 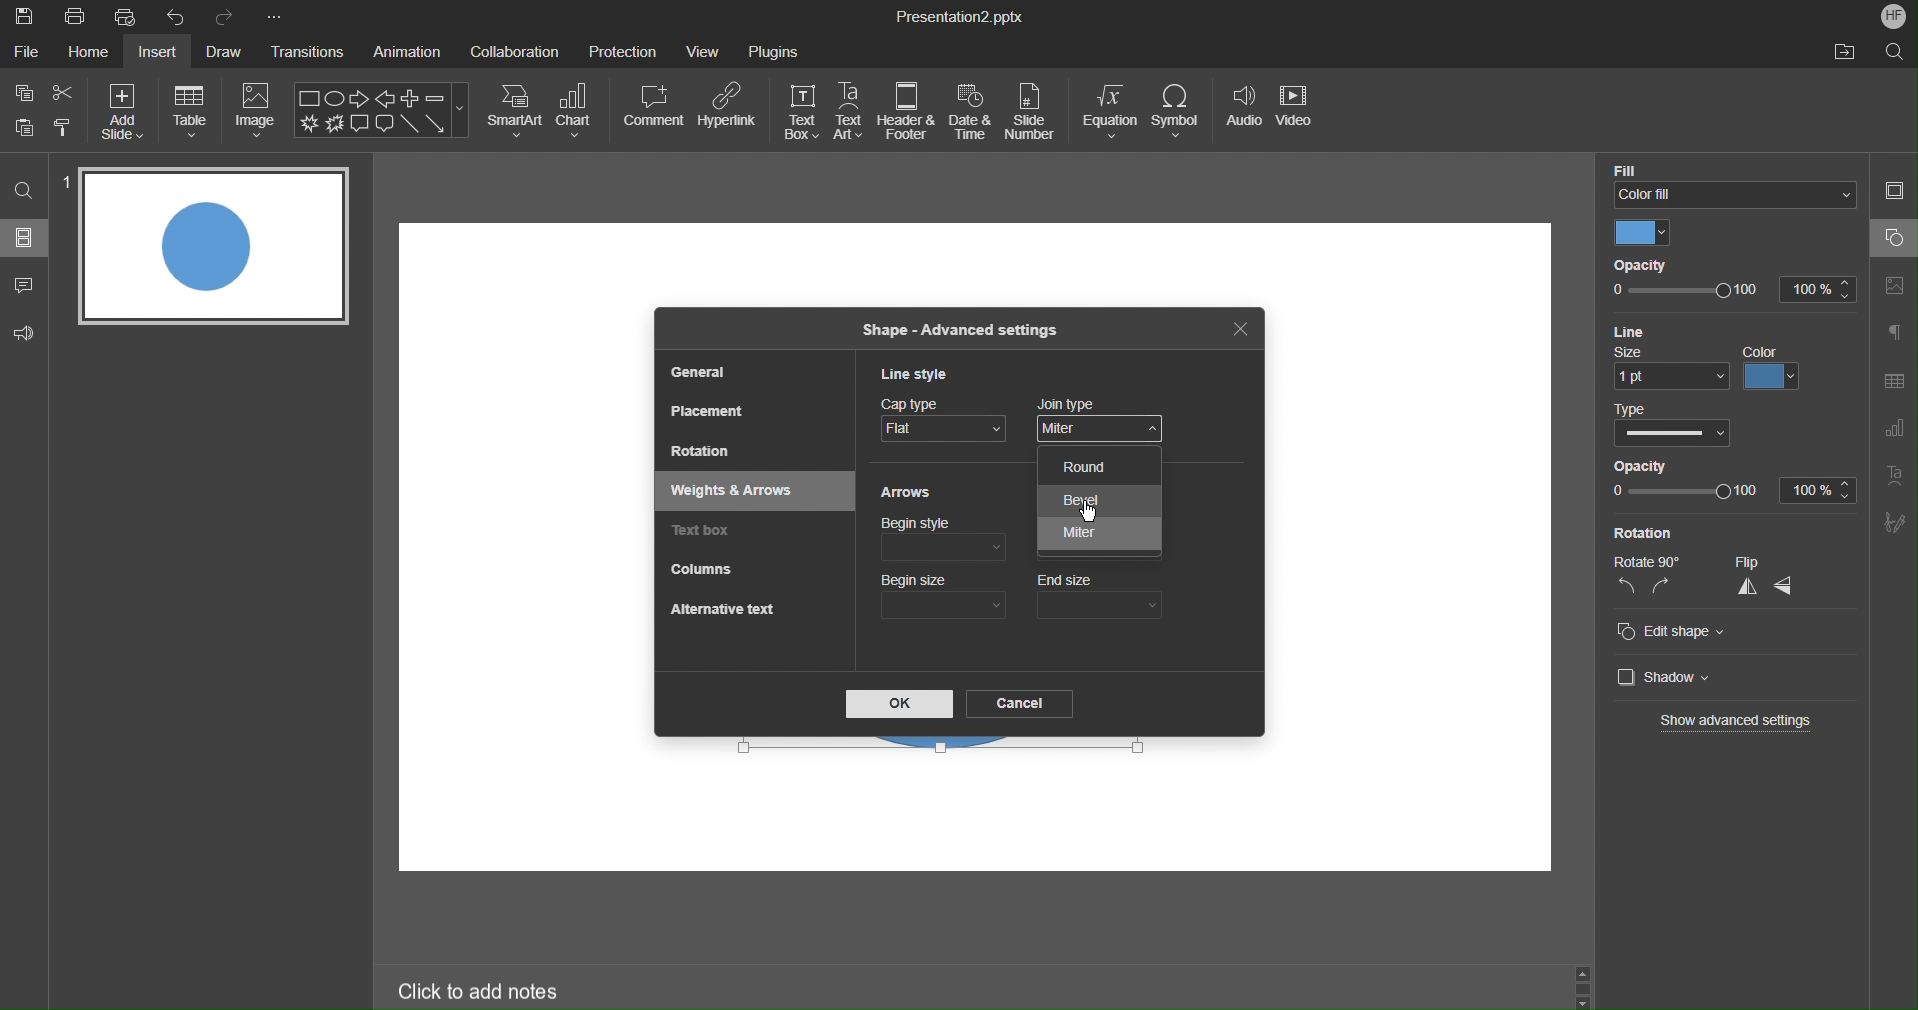 What do you see at coordinates (705, 455) in the screenshot?
I see `Rotation` at bounding box center [705, 455].